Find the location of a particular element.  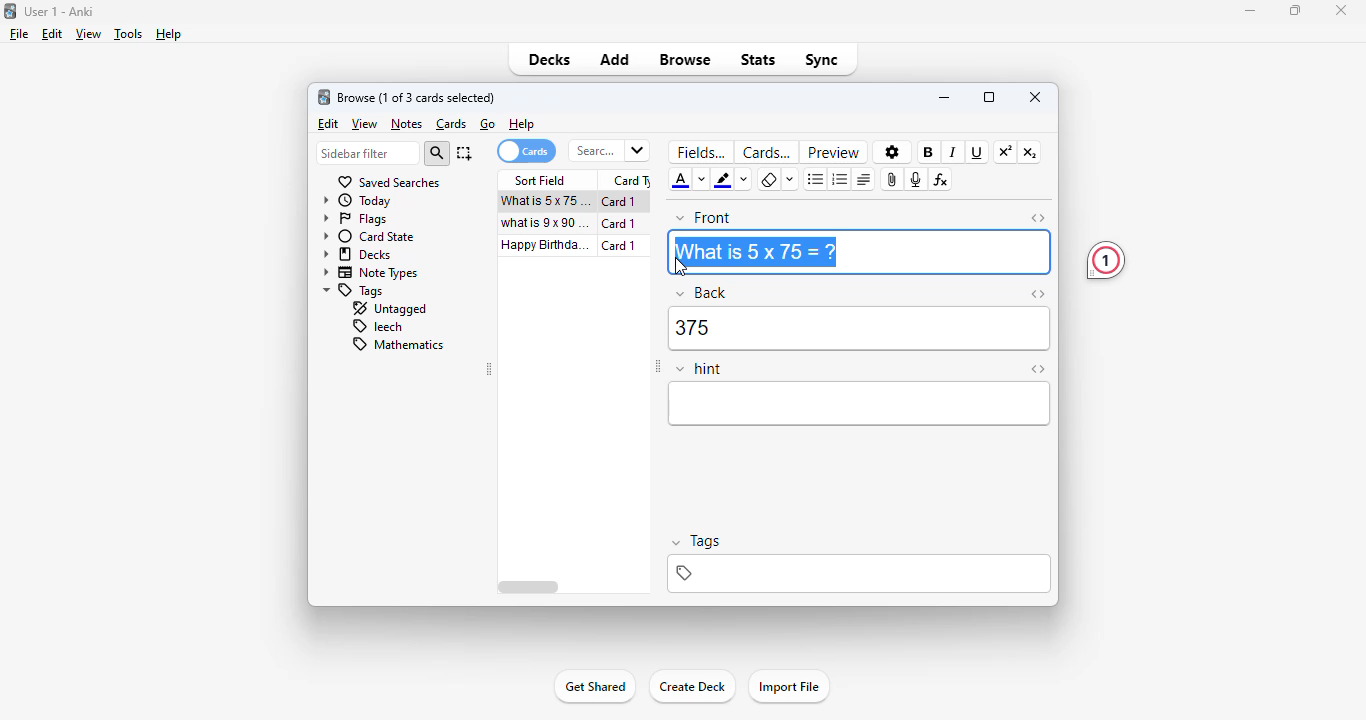

add is located at coordinates (616, 59).